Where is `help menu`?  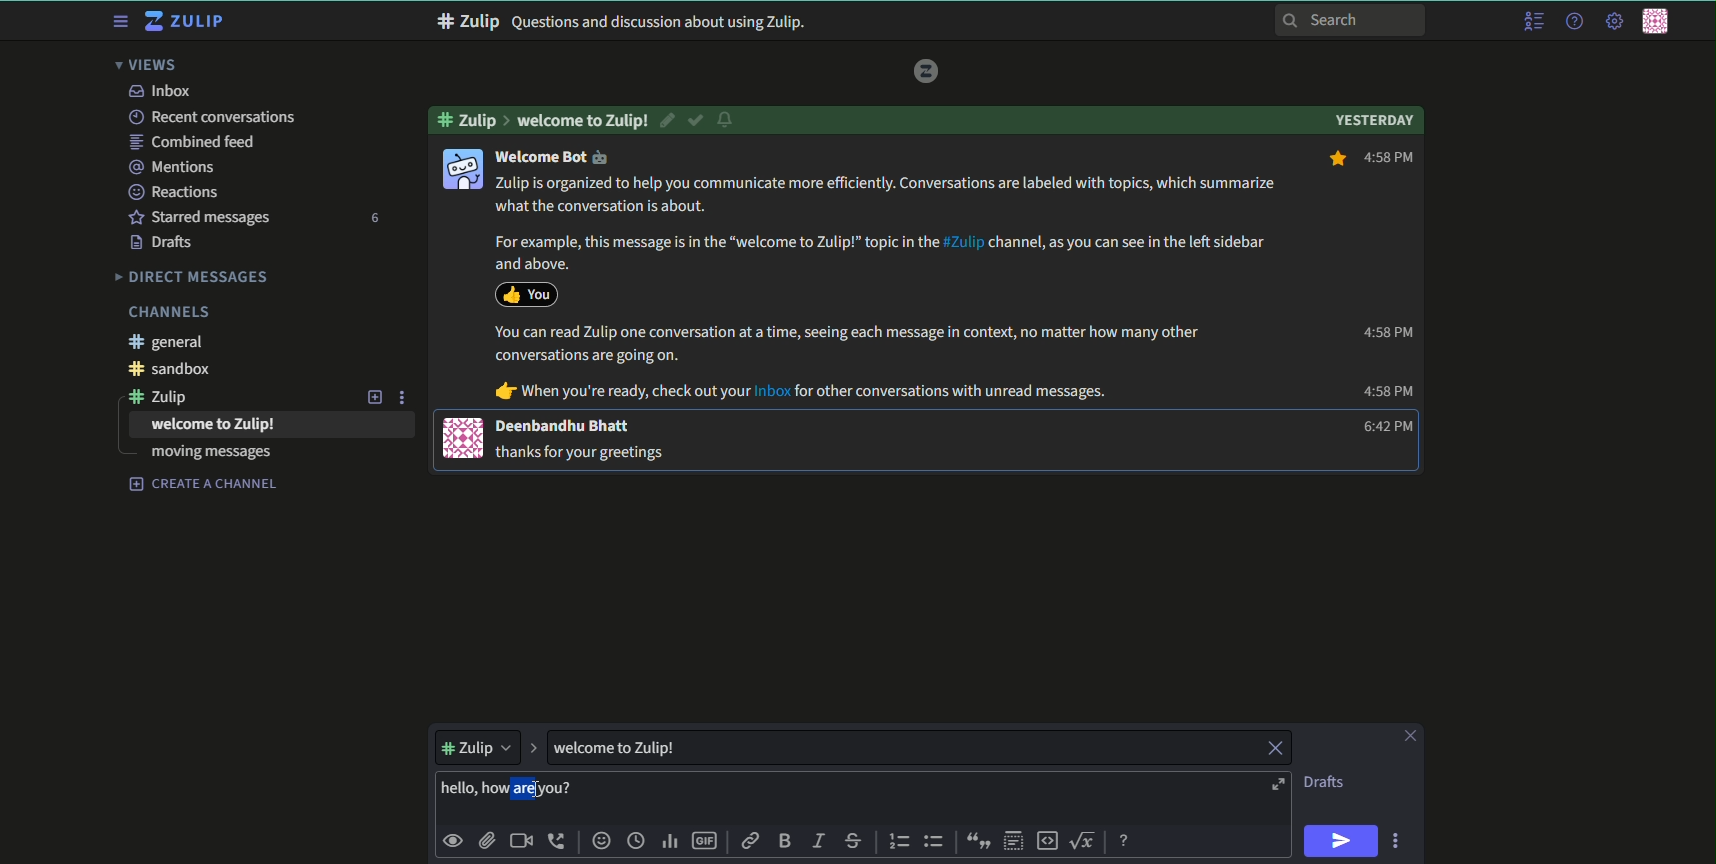
help menu is located at coordinates (1572, 22).